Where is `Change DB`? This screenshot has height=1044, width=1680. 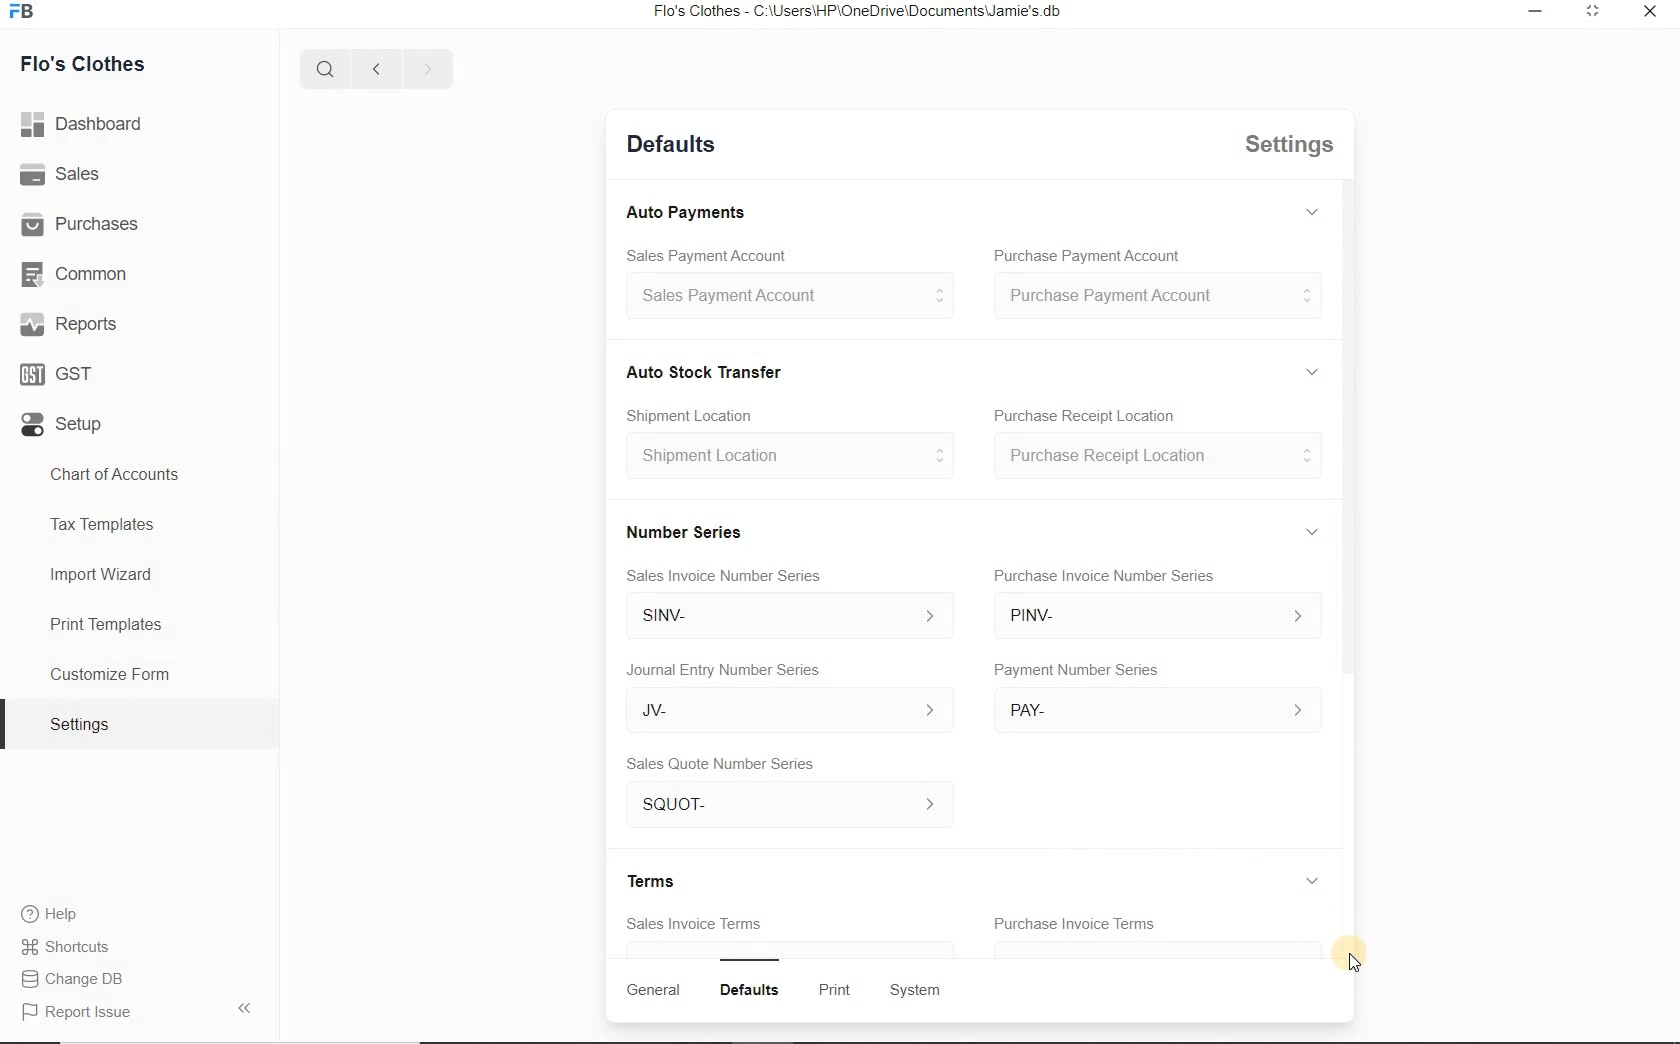
Change DB is located at coordinates (71, 979).